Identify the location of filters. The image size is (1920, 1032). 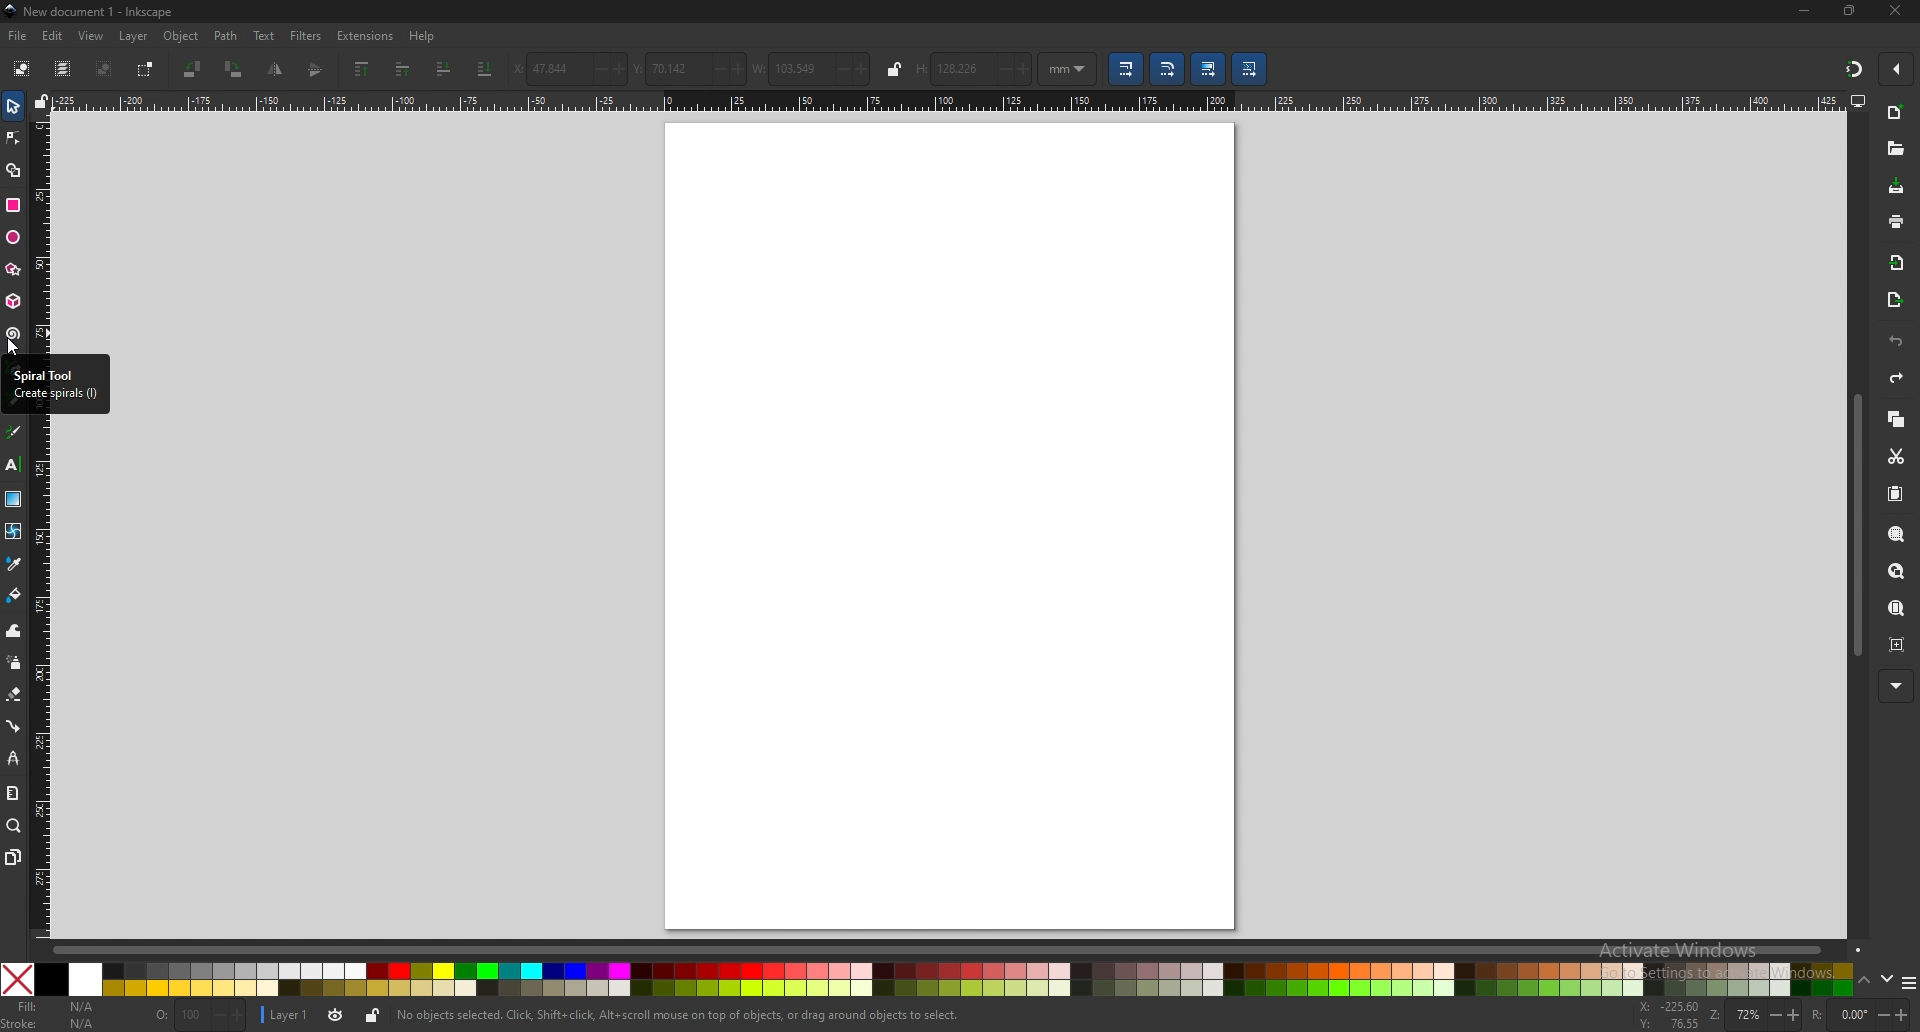
(307, 35).